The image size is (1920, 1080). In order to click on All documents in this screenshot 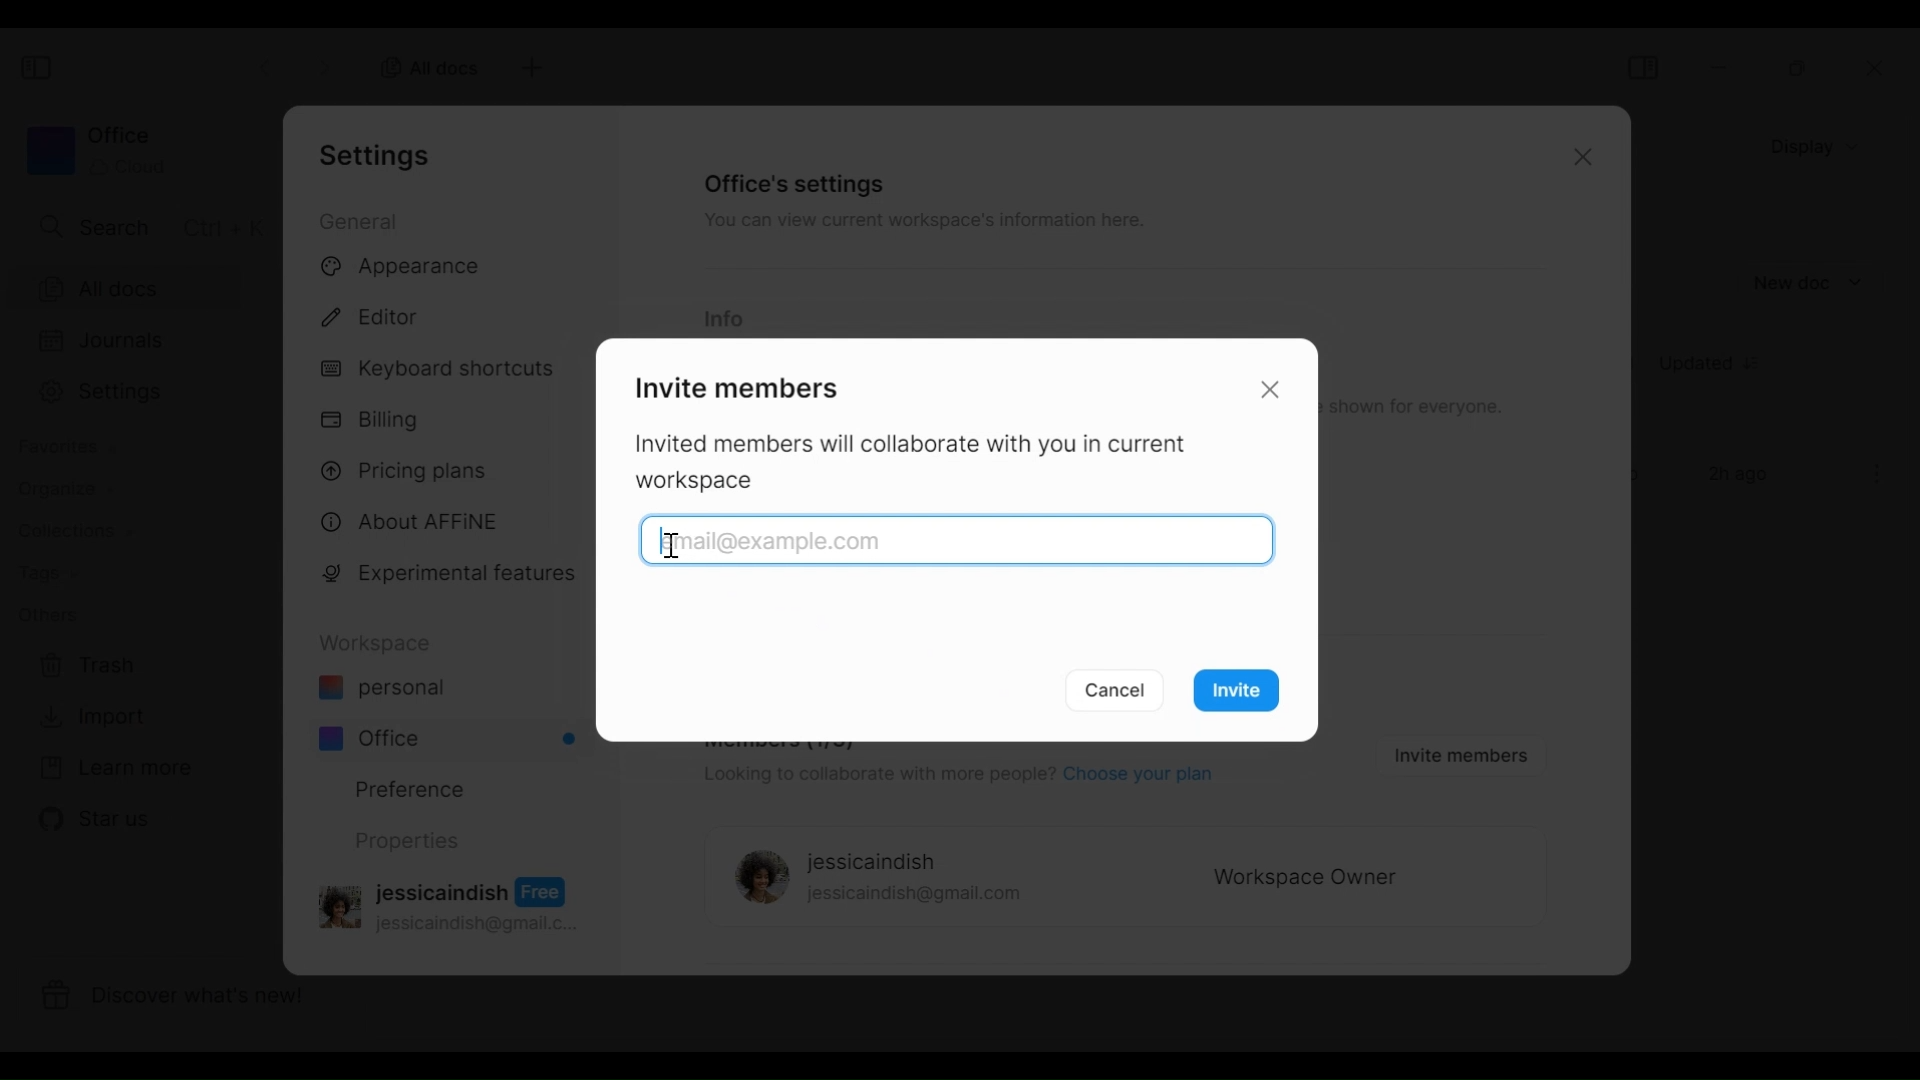, I will do `click(140, 287)`.